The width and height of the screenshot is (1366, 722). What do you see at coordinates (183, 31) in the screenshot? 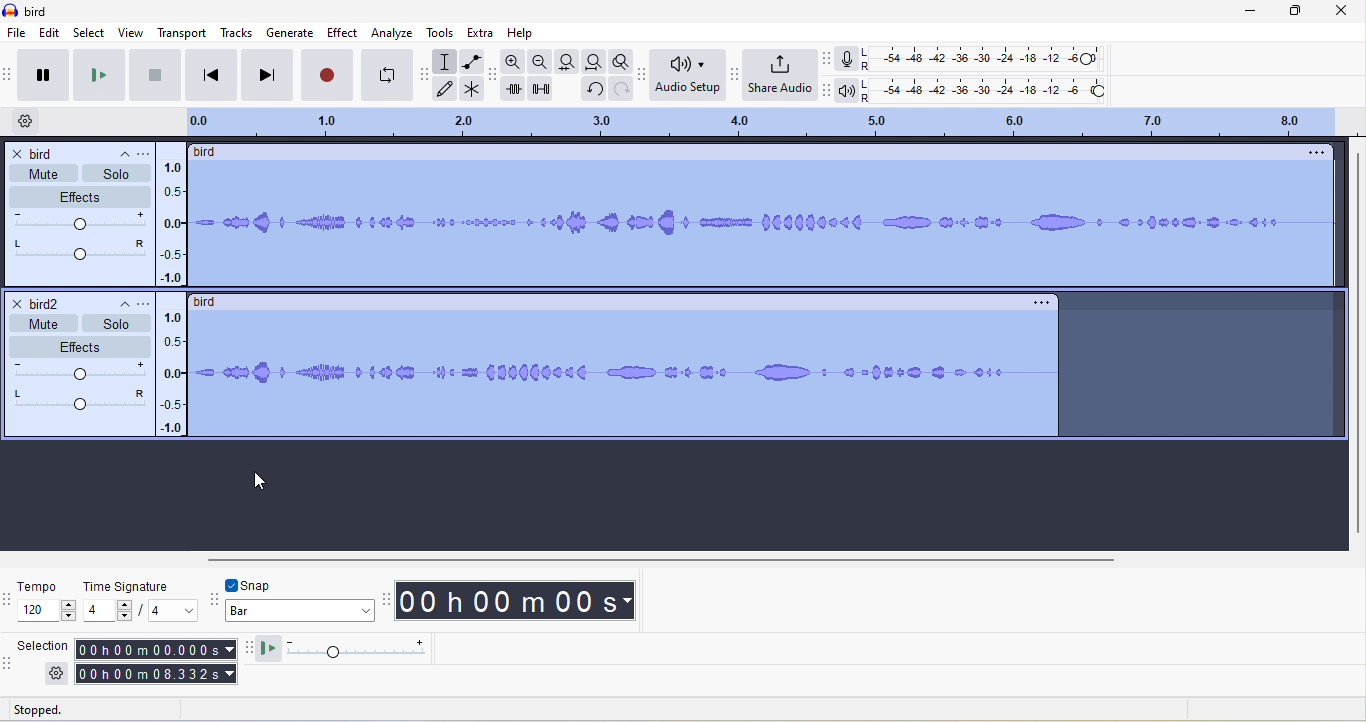
I see `transport` at bounding box center [183, 31].